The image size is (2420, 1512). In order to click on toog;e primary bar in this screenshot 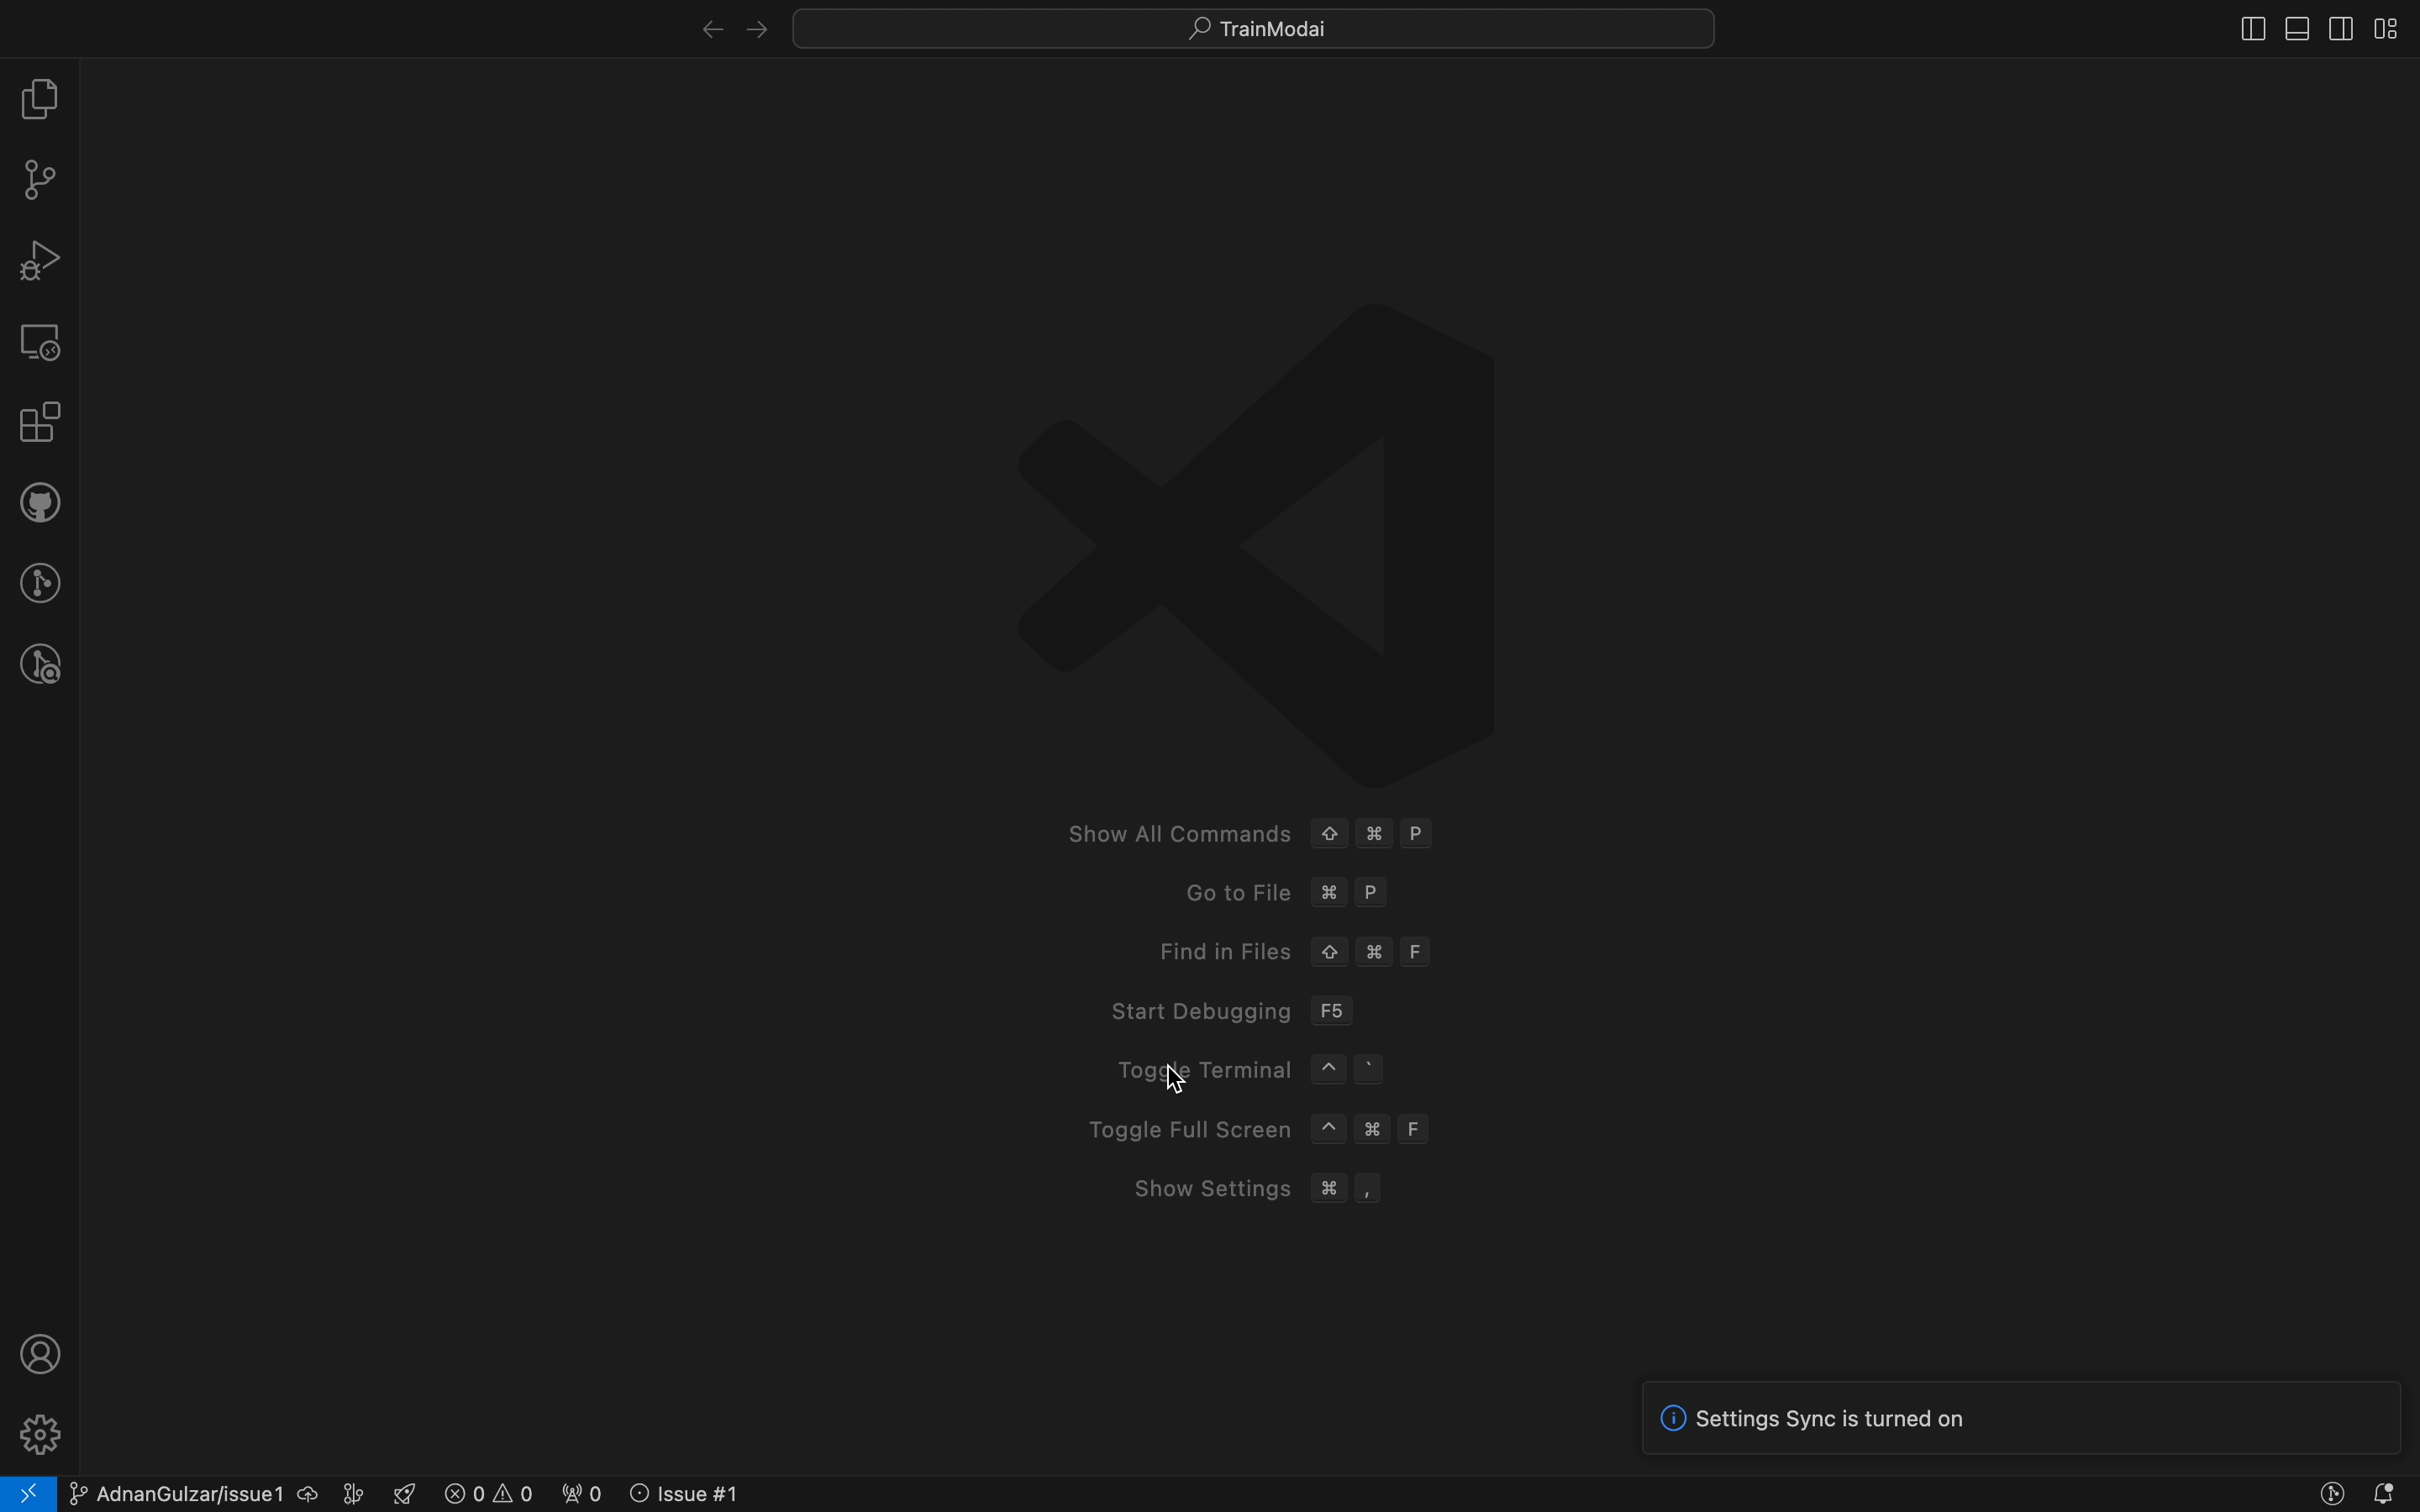, I will do `click(2293, 29)`.